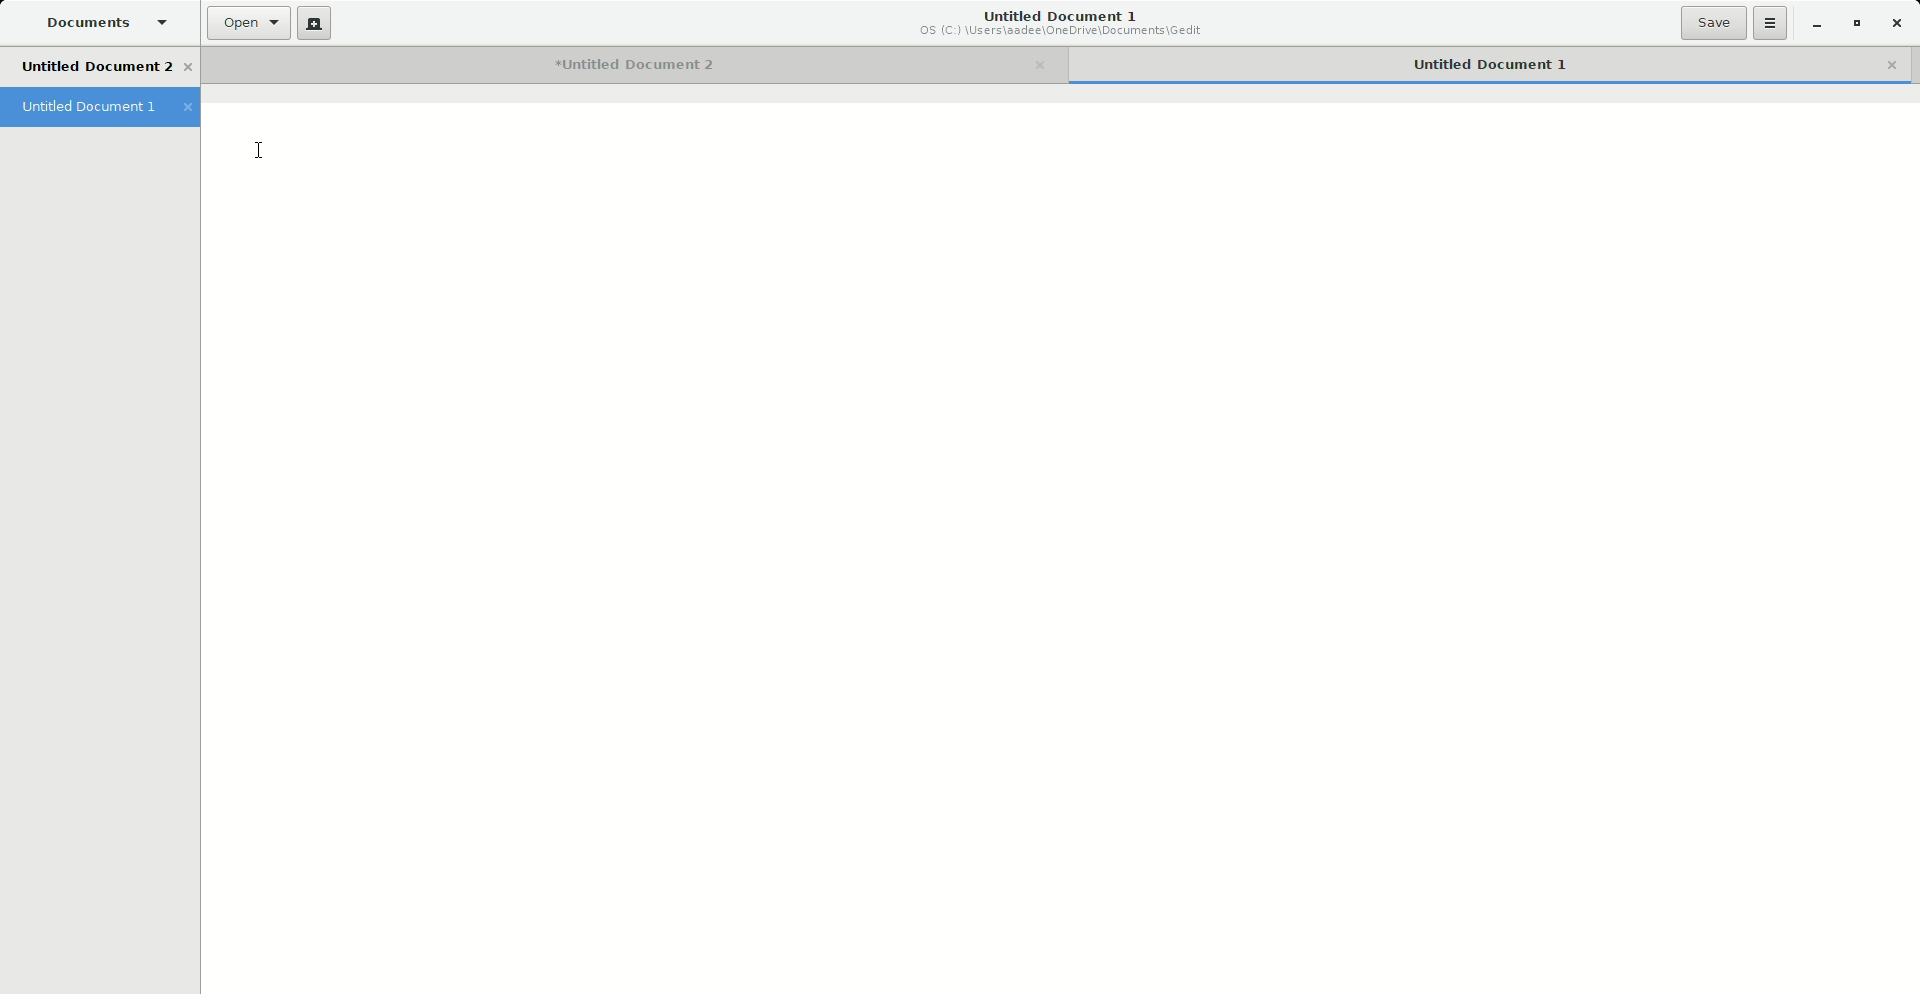  Describe the element at coordinates (98, 19) in the screenshot. I see `Documents` at that location.